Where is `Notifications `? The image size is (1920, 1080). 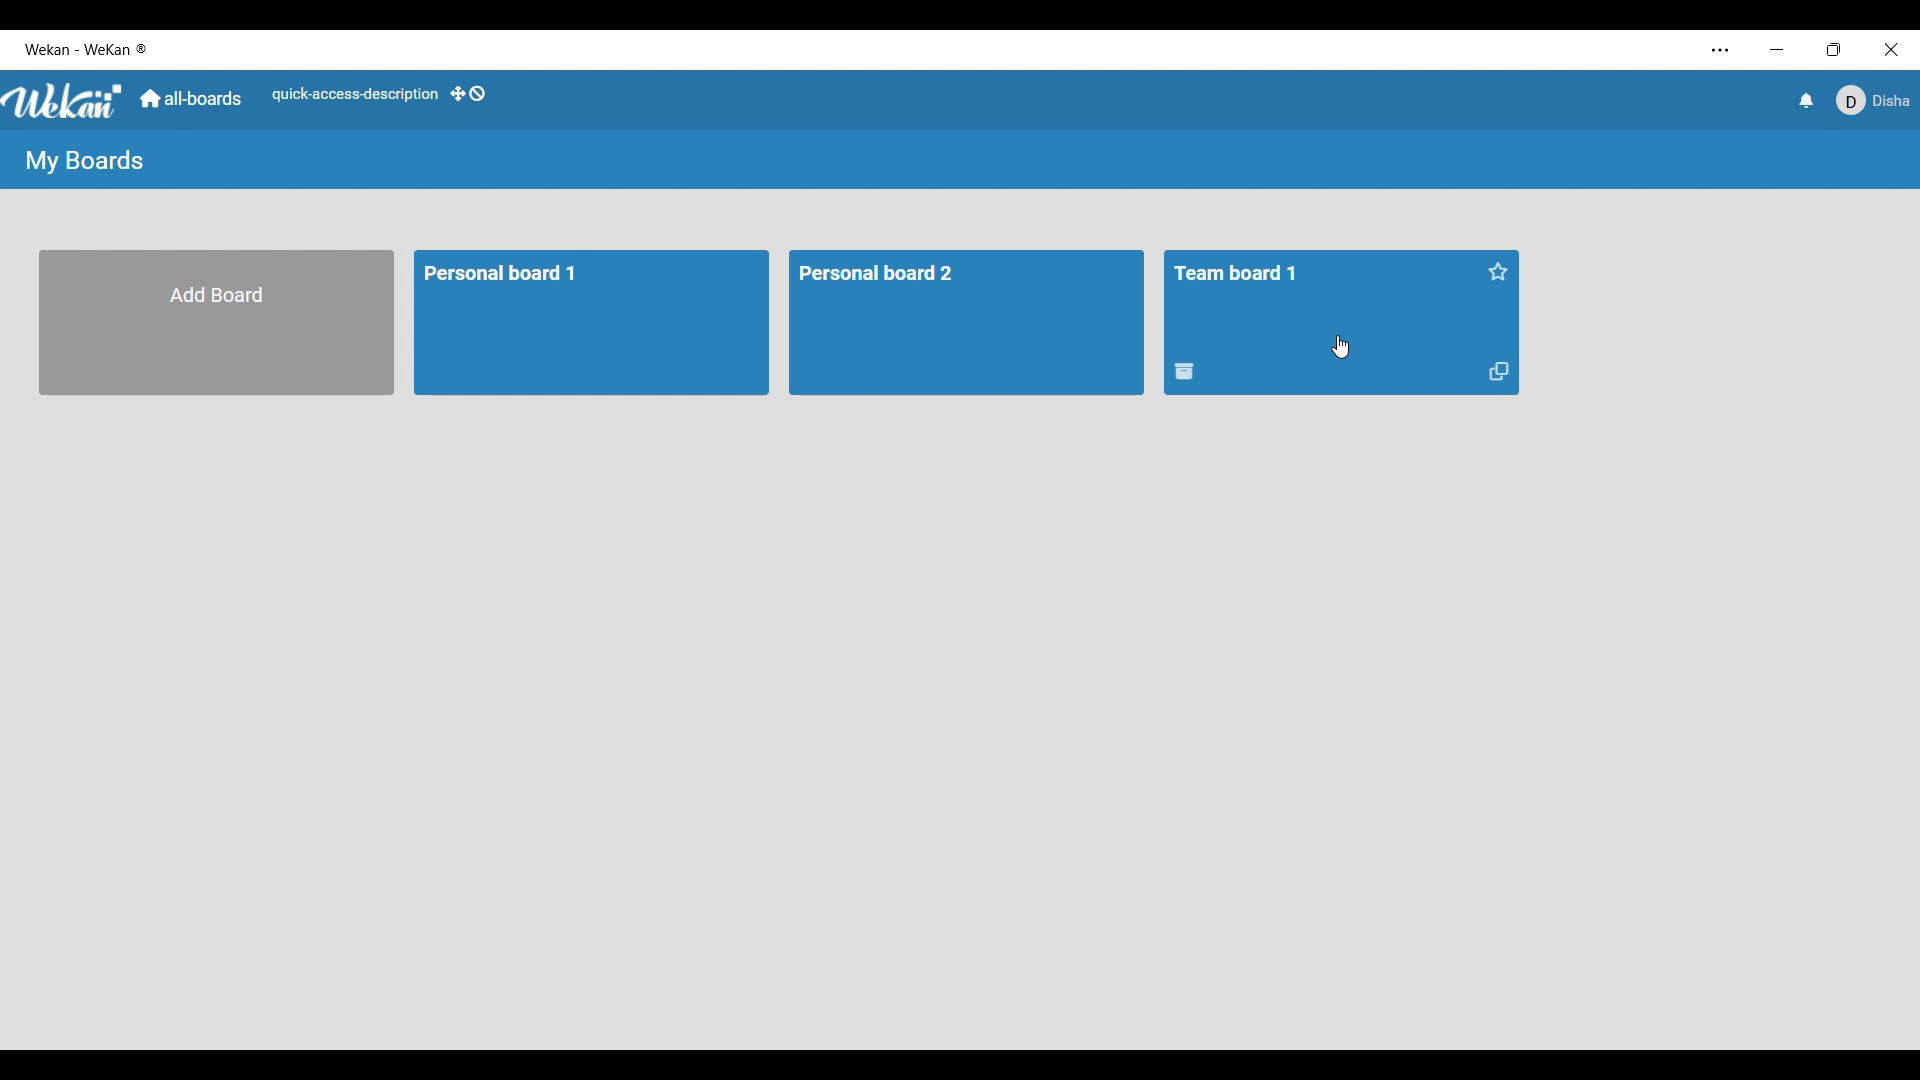
Notifications  is located at coordinates (1807, 100).